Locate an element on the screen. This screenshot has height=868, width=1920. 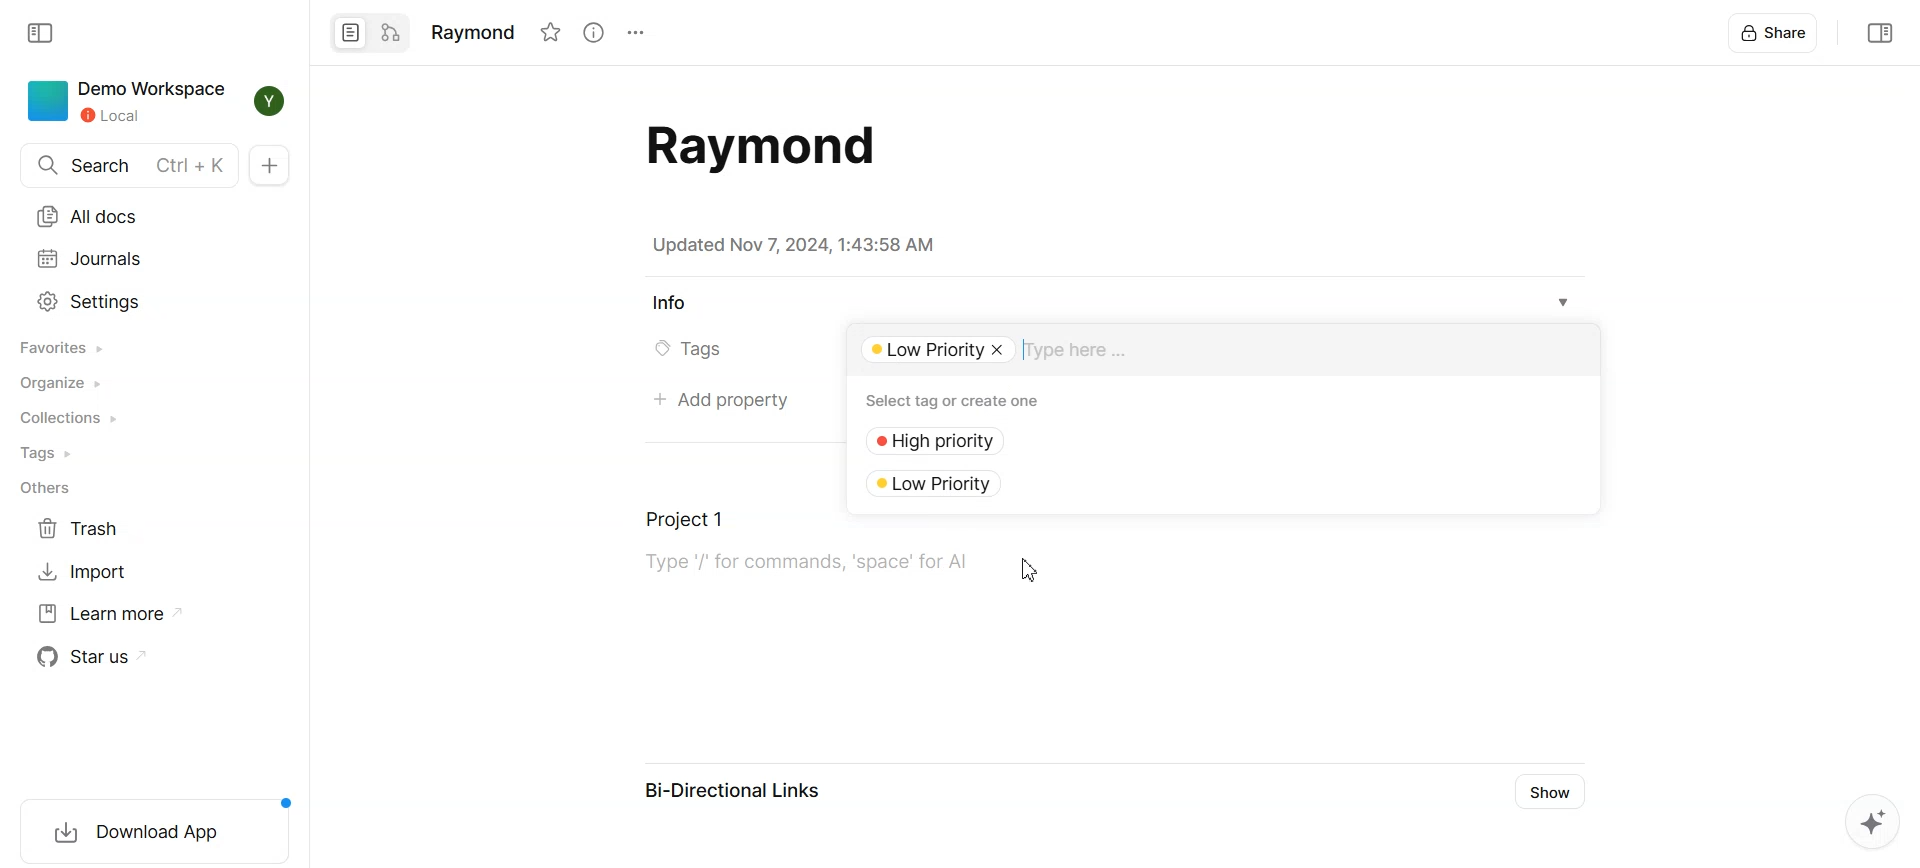
View info is located at coordinates (592, 32).